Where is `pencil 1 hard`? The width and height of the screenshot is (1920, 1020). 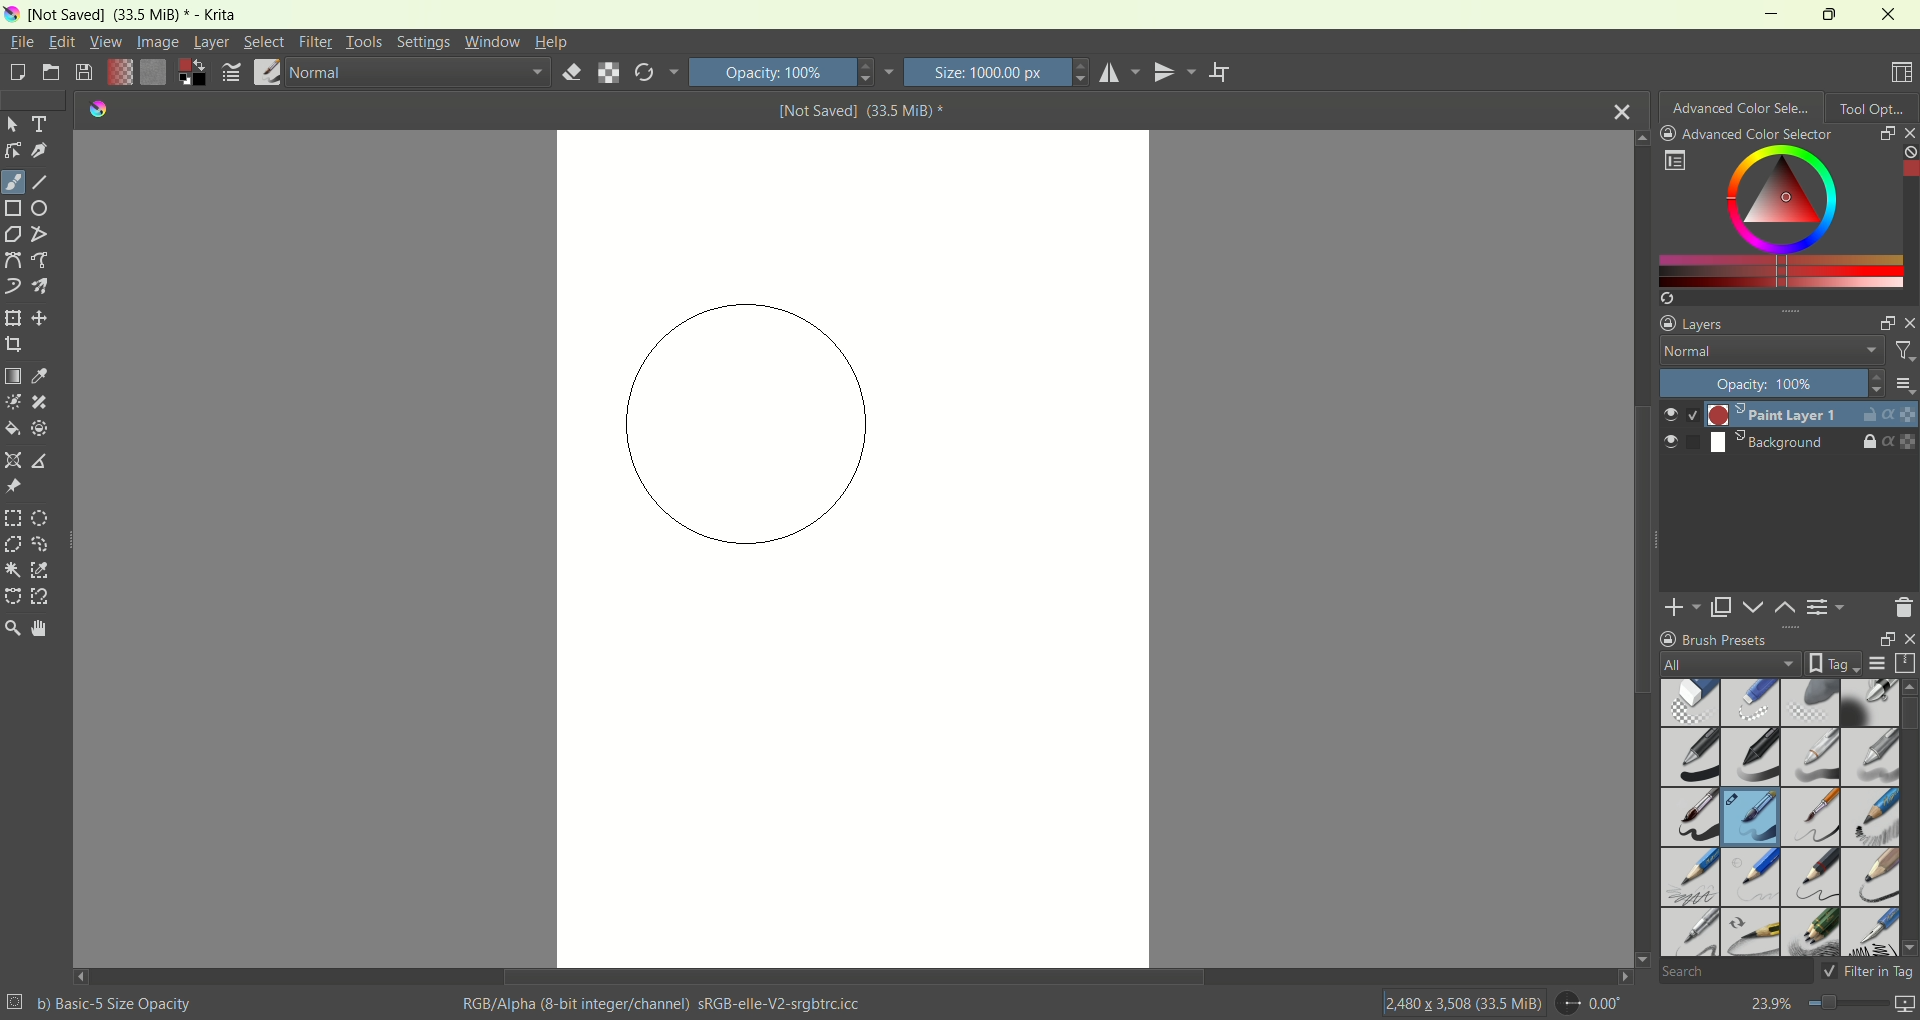 pencil 1 hard is located at coordinates (1752, 877).